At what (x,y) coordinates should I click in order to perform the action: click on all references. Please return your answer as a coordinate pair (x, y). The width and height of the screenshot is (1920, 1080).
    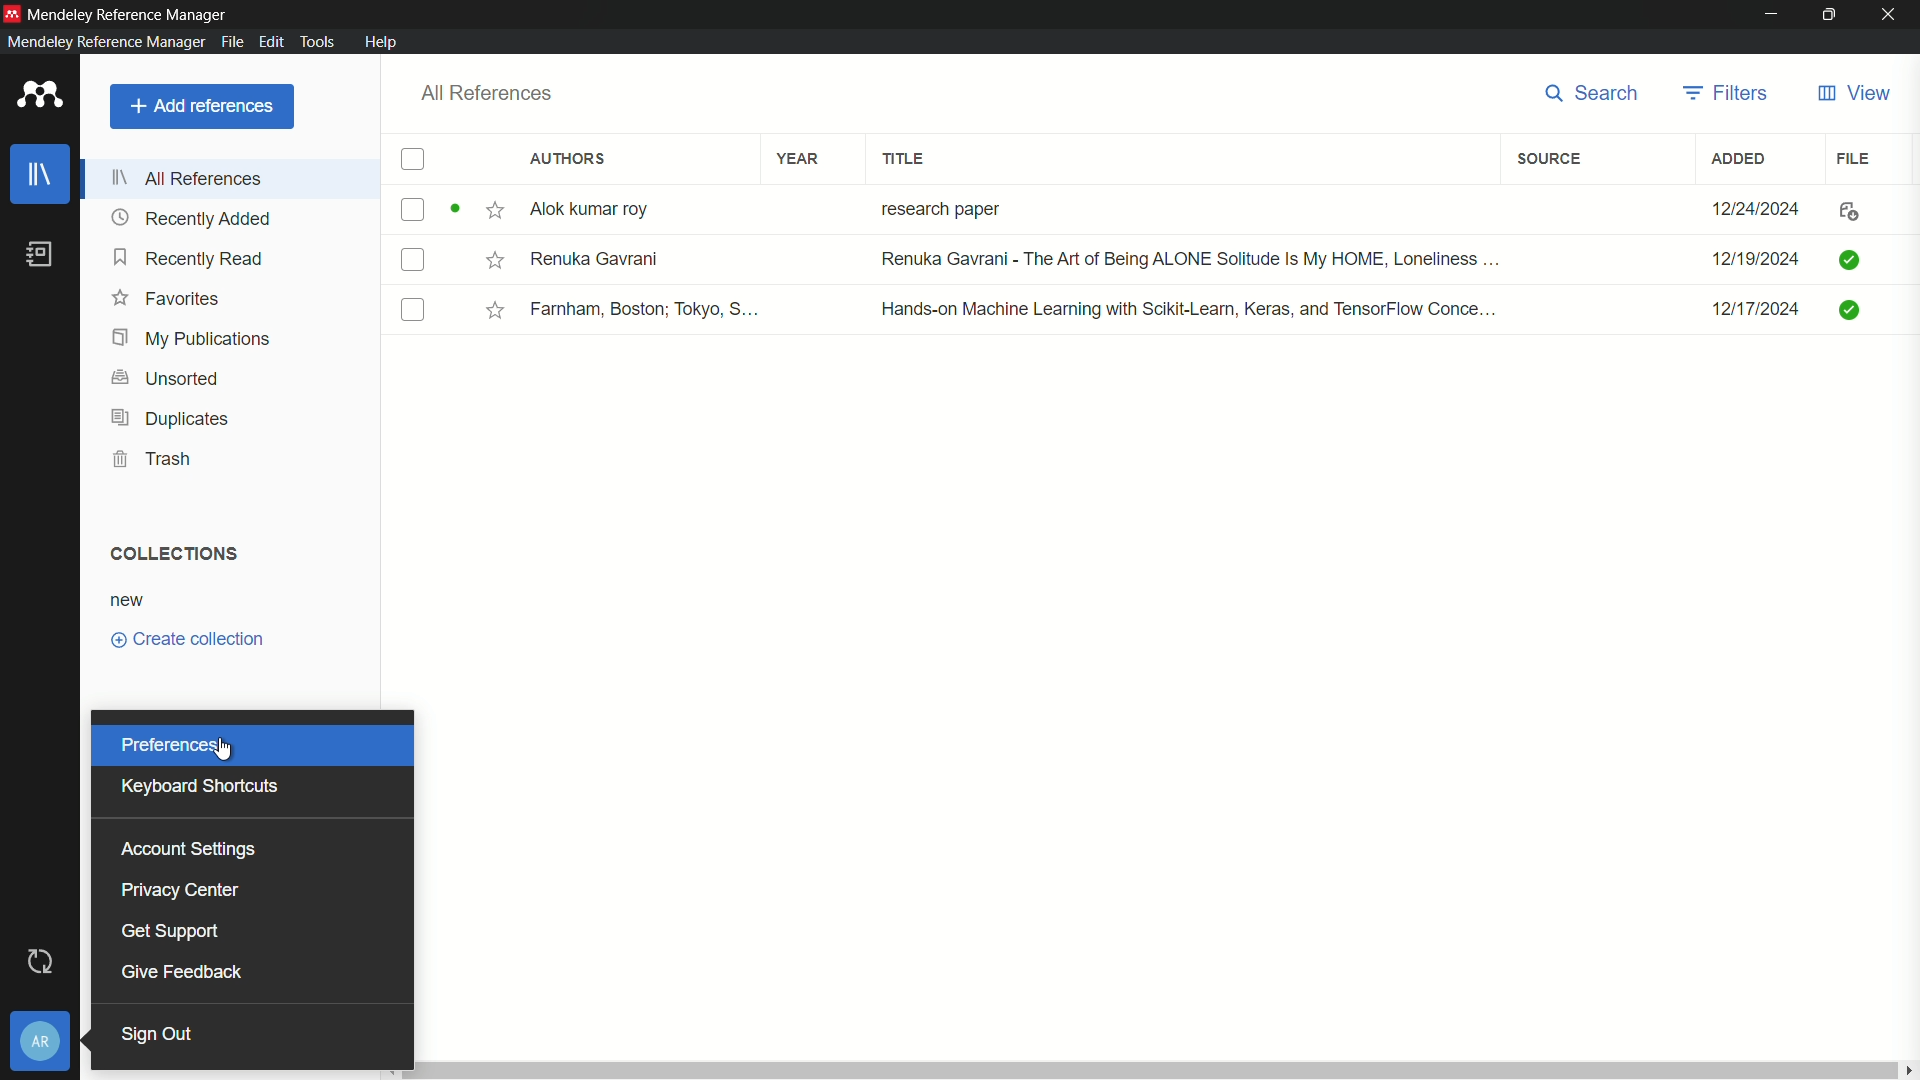
    Looking at the image, I should click on (191, 181).